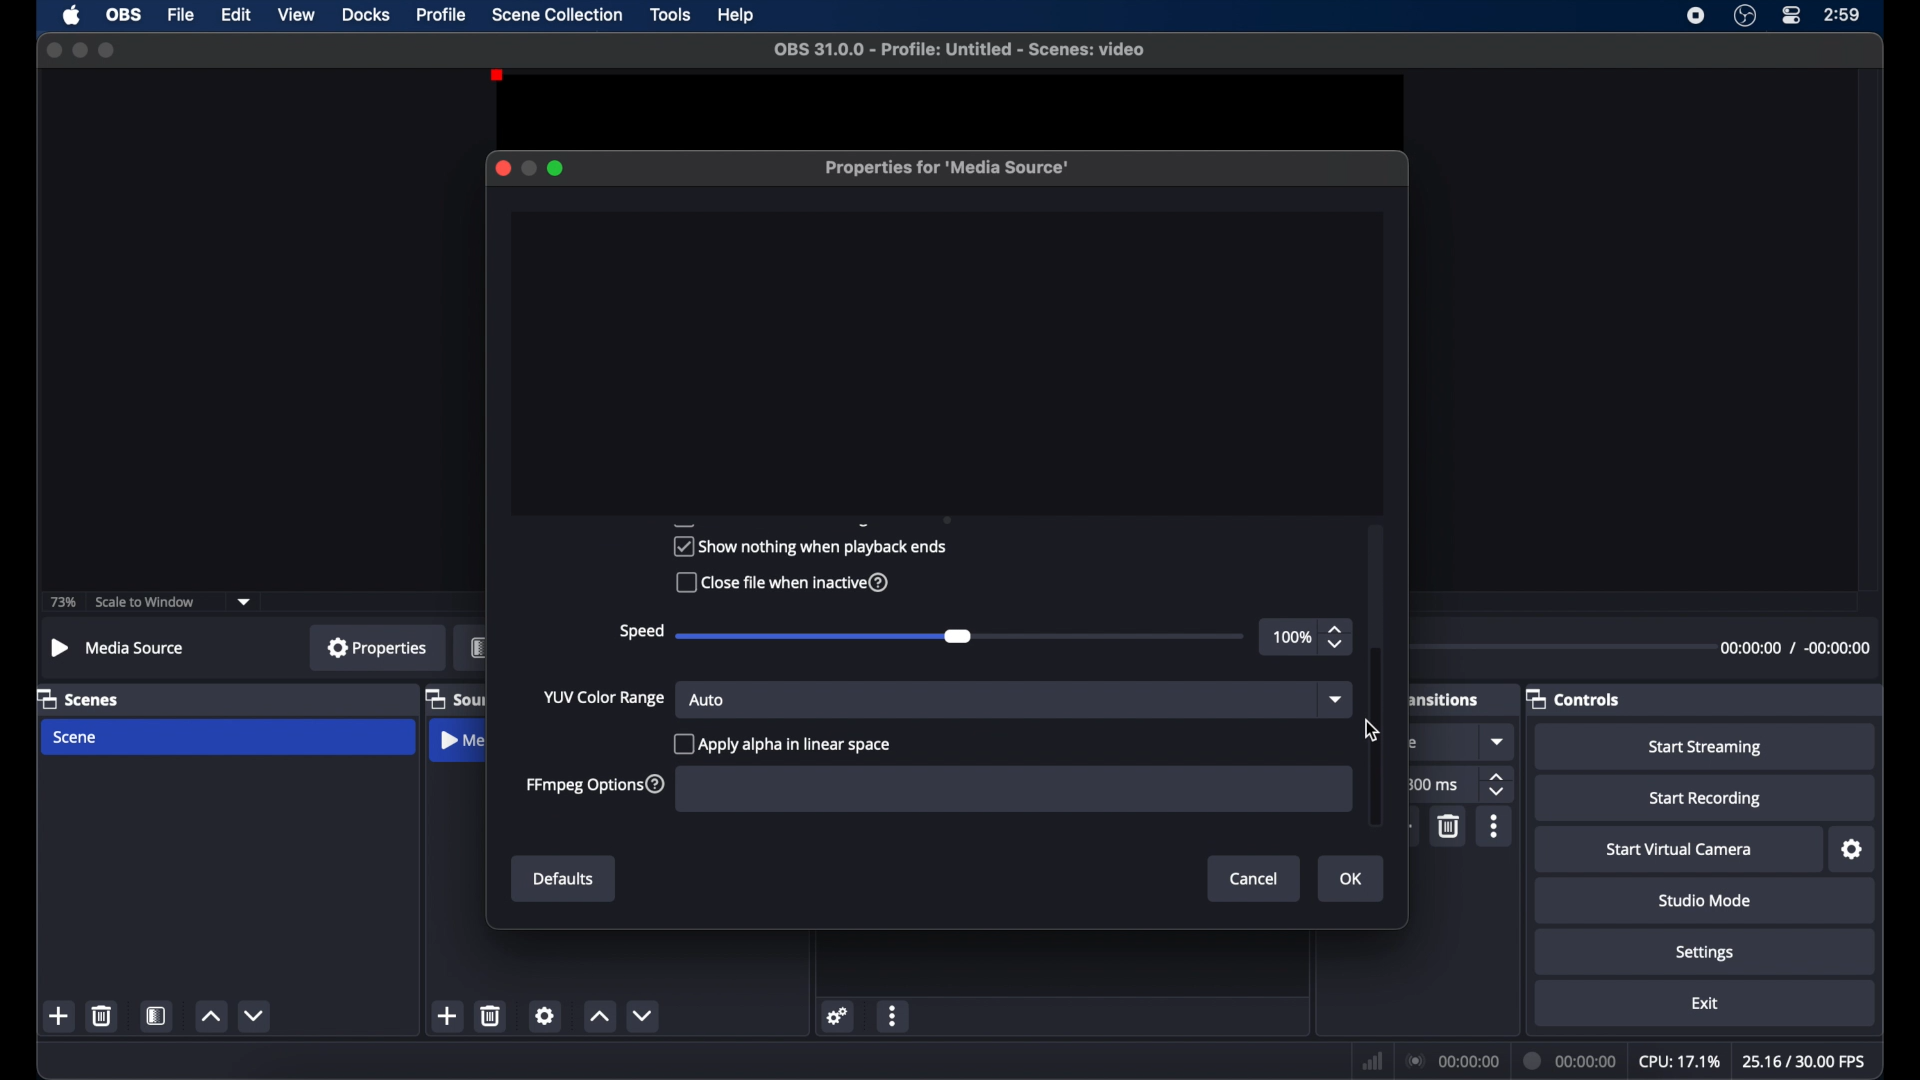 The image size is (1920, 1080). Describe the element at coordinates (1706, 1003) in the screenshot. I see `exit` at that location.